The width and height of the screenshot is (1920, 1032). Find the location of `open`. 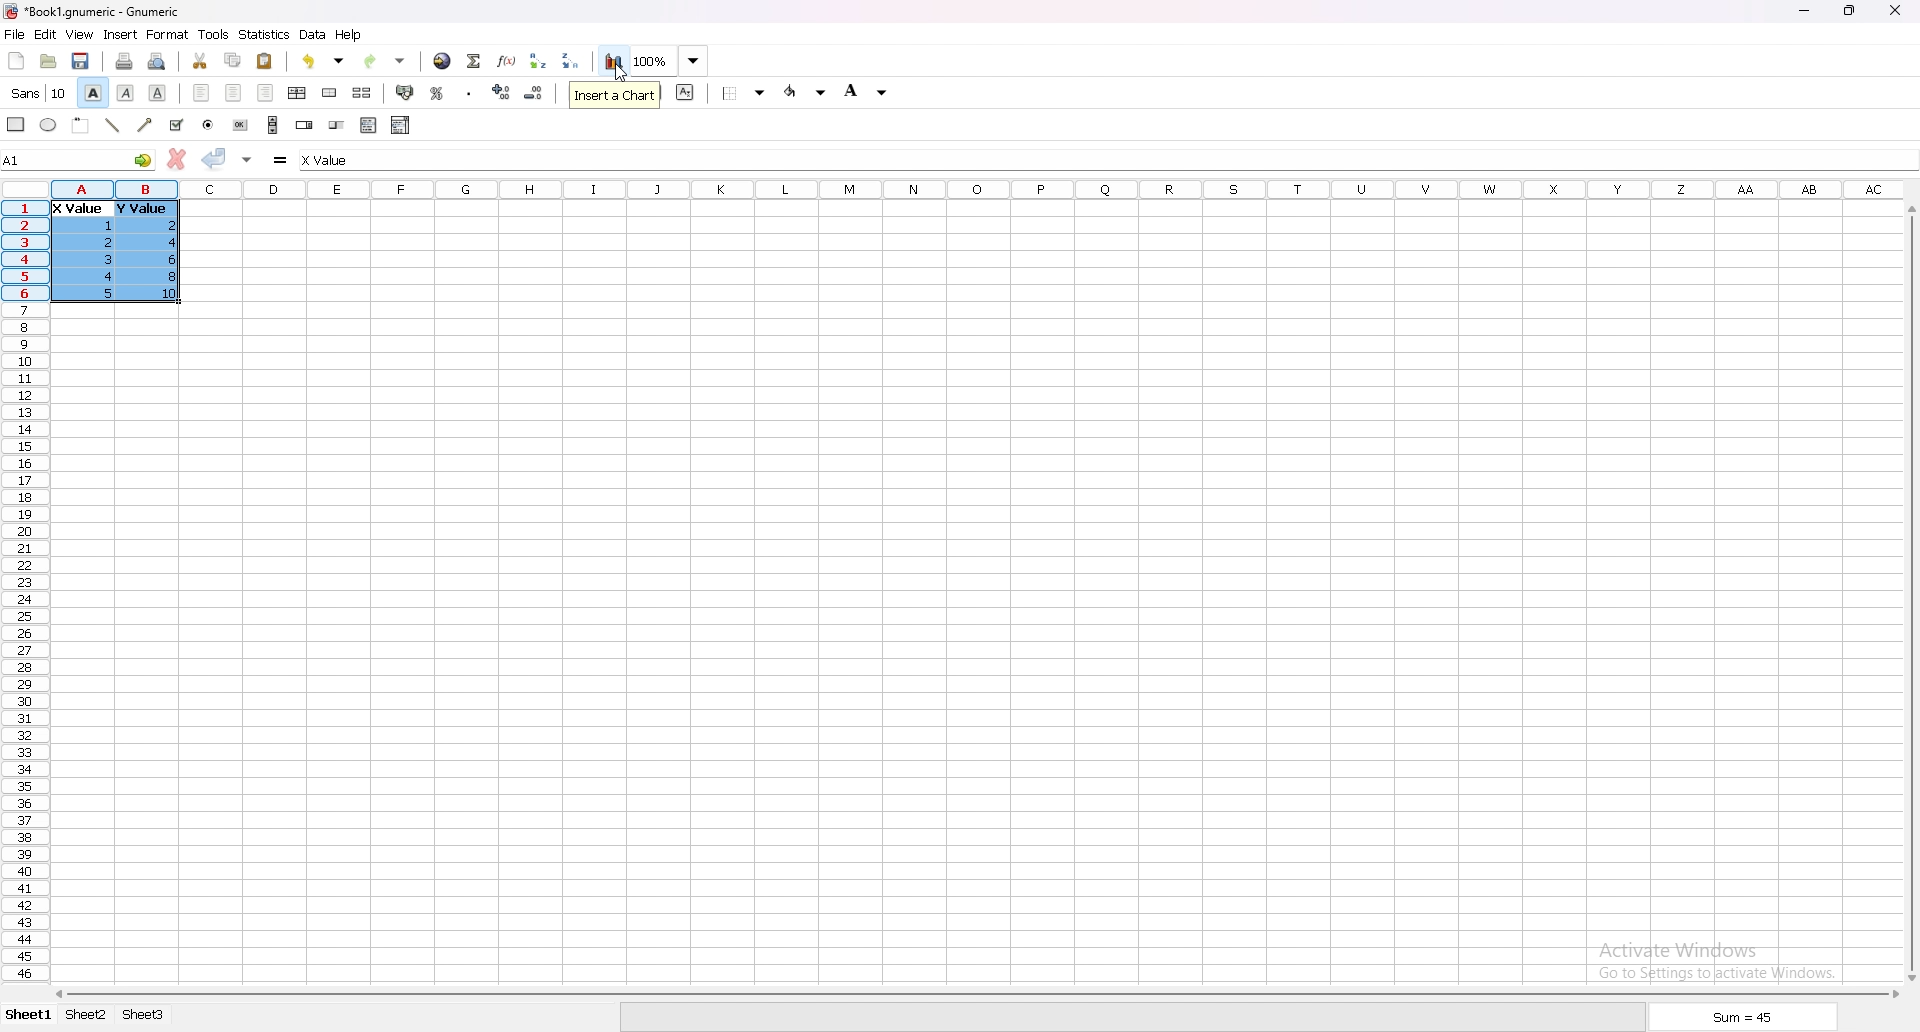

open is located at coordinates (48, 61).